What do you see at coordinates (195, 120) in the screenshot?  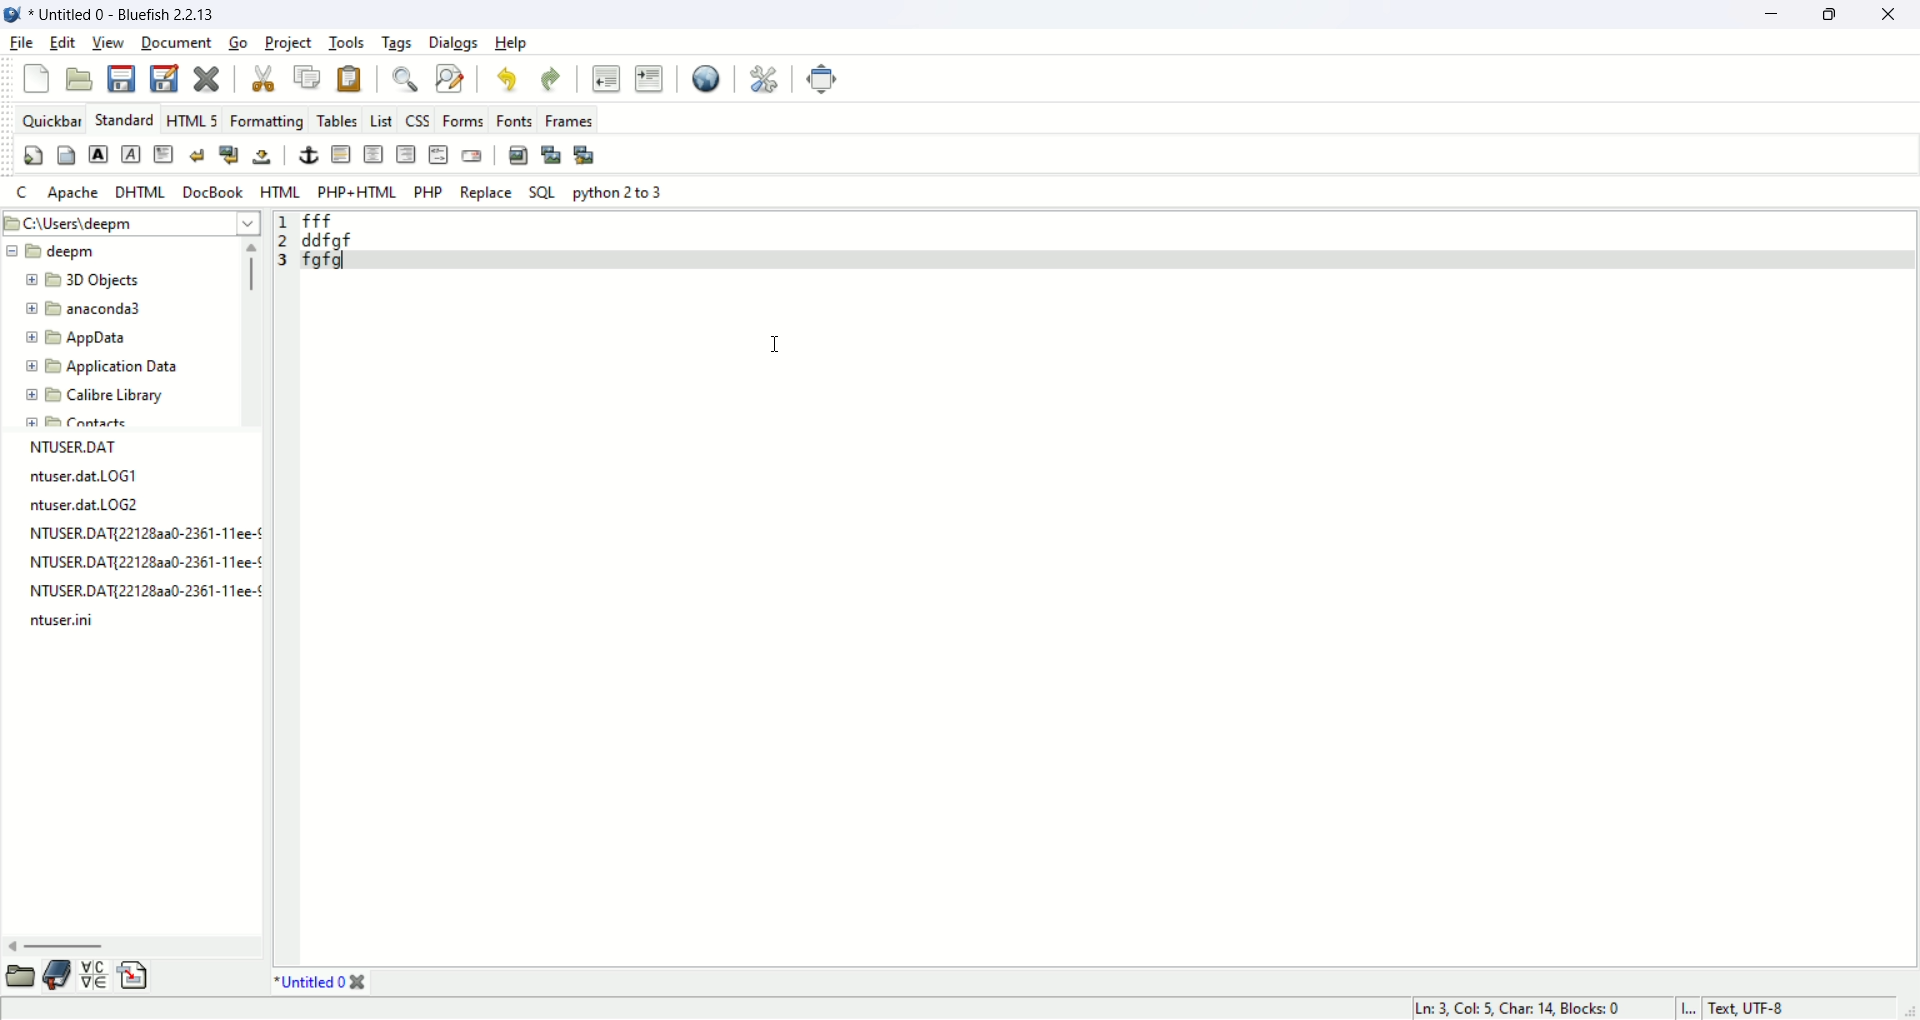 I see `HTML 5` at bounding box center [195, 120].